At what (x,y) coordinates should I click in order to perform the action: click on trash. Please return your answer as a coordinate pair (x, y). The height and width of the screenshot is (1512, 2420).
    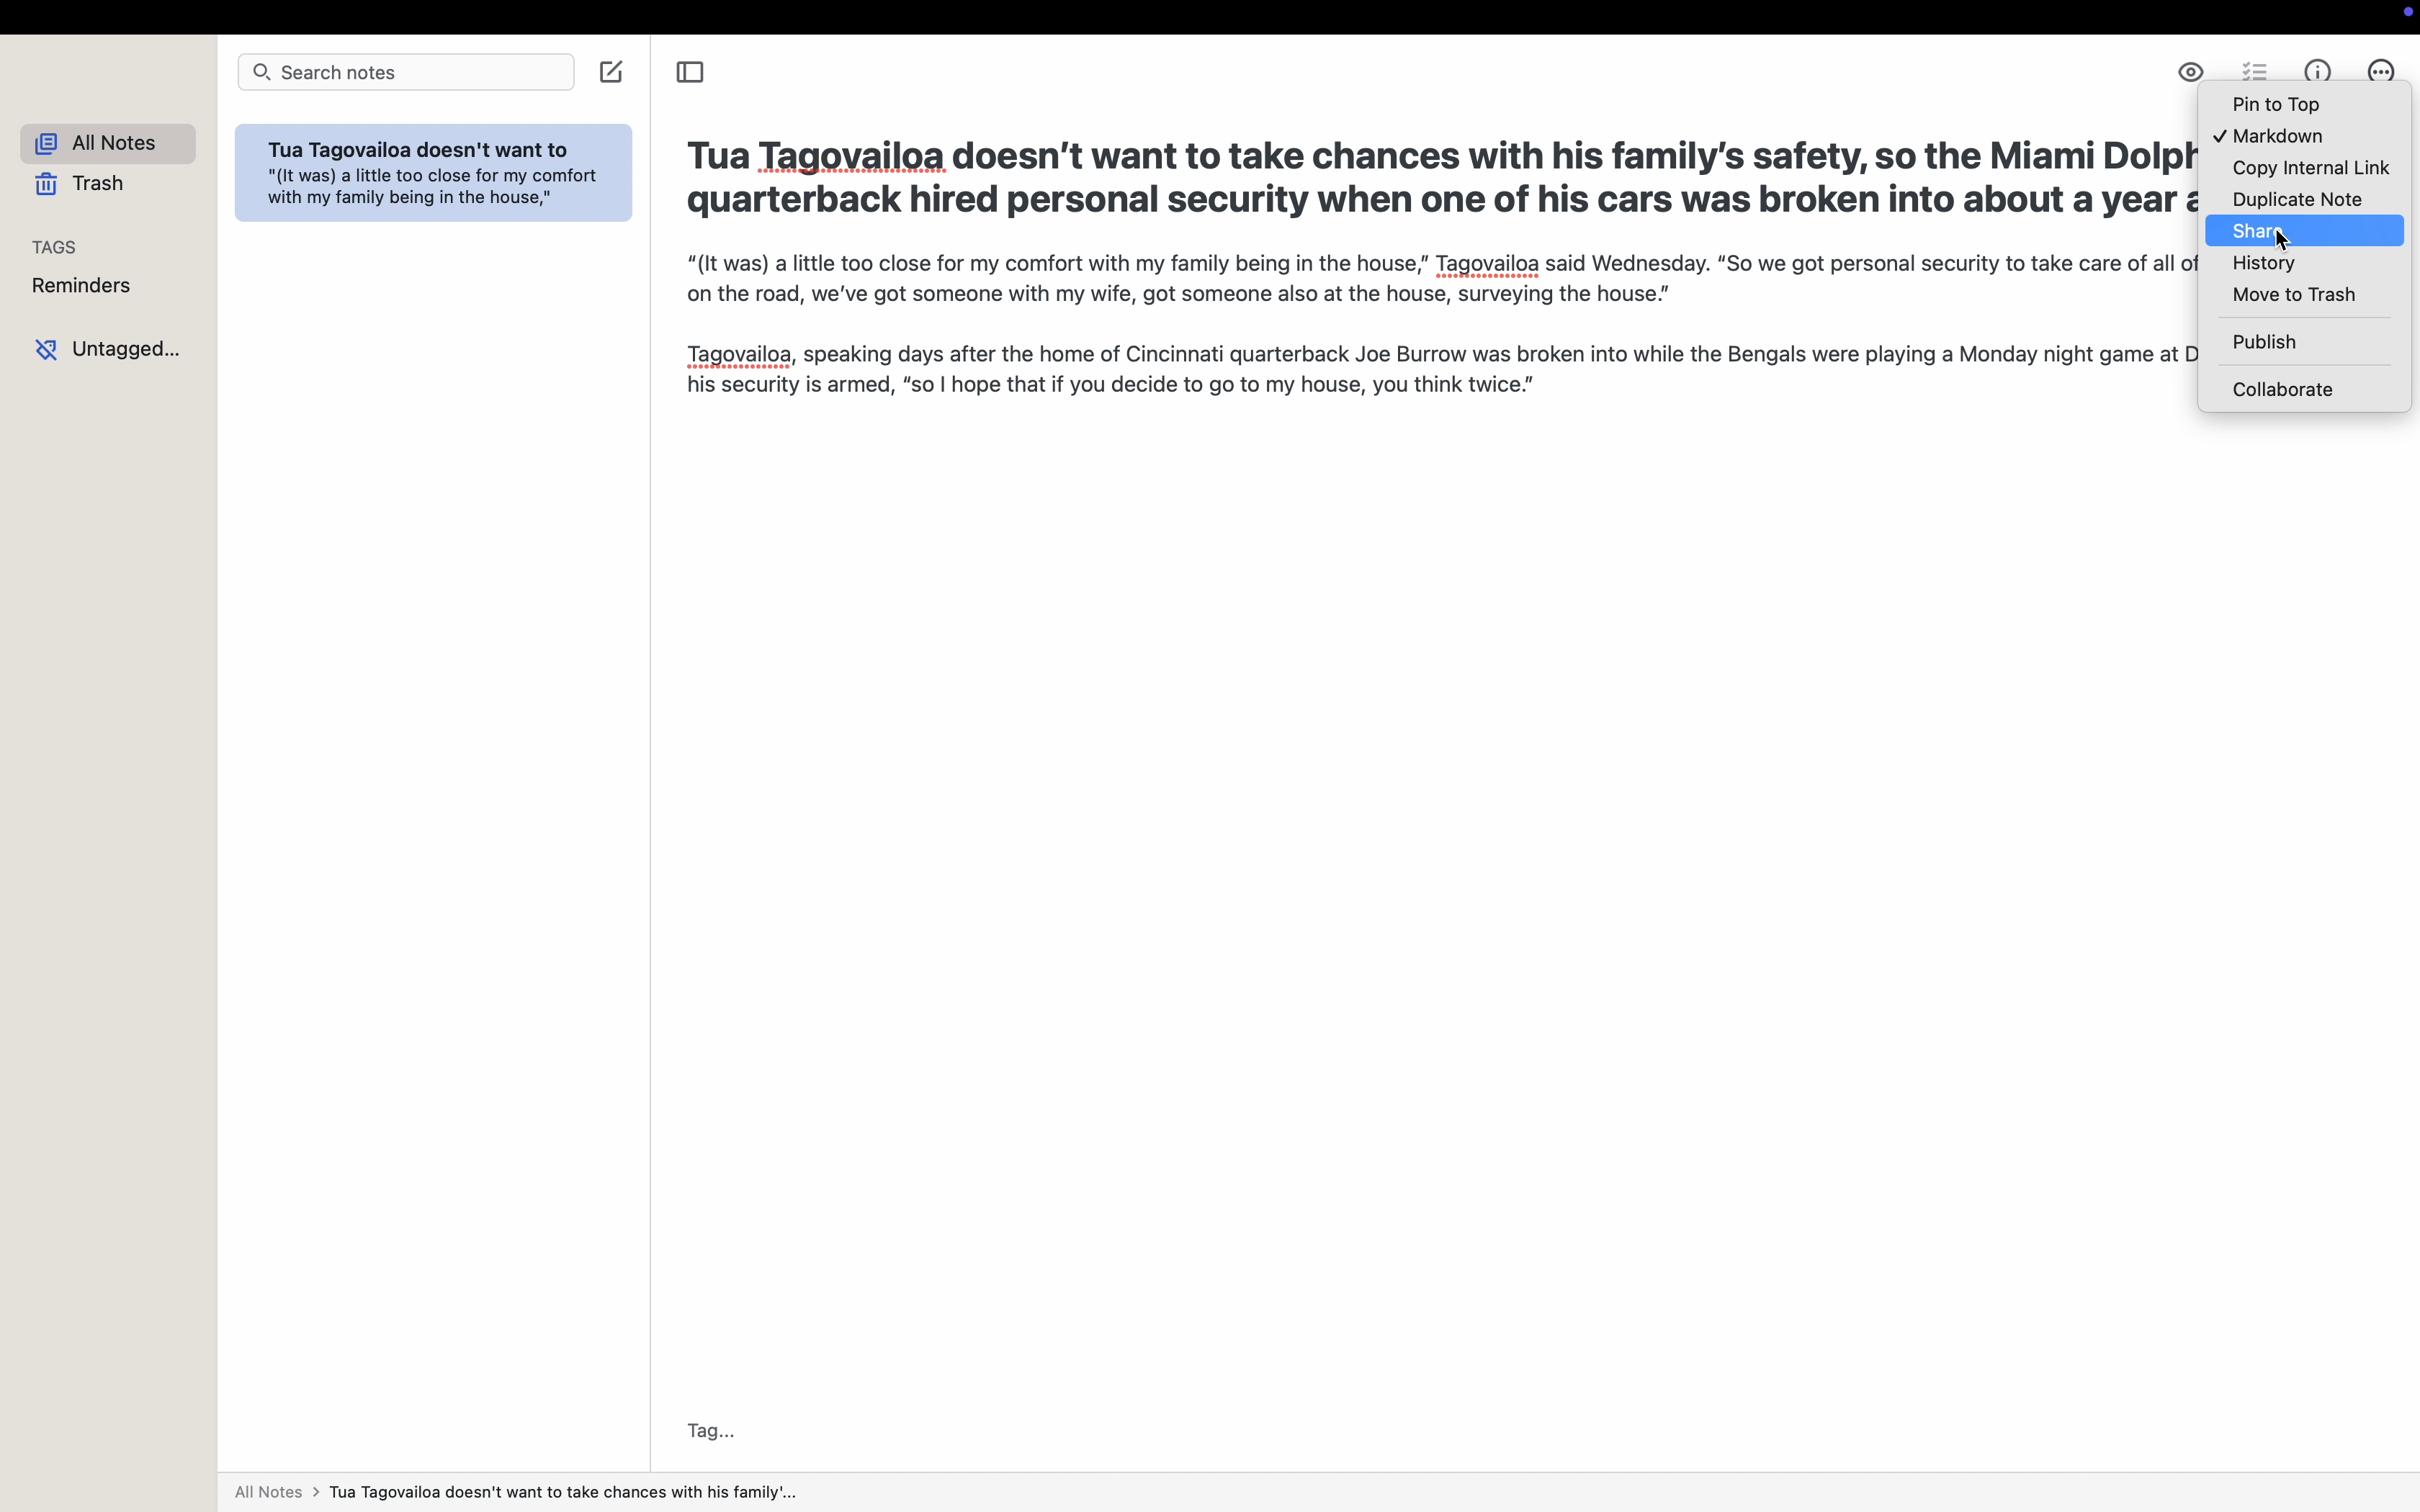
    Looking at the image, I should click on (88, 186).